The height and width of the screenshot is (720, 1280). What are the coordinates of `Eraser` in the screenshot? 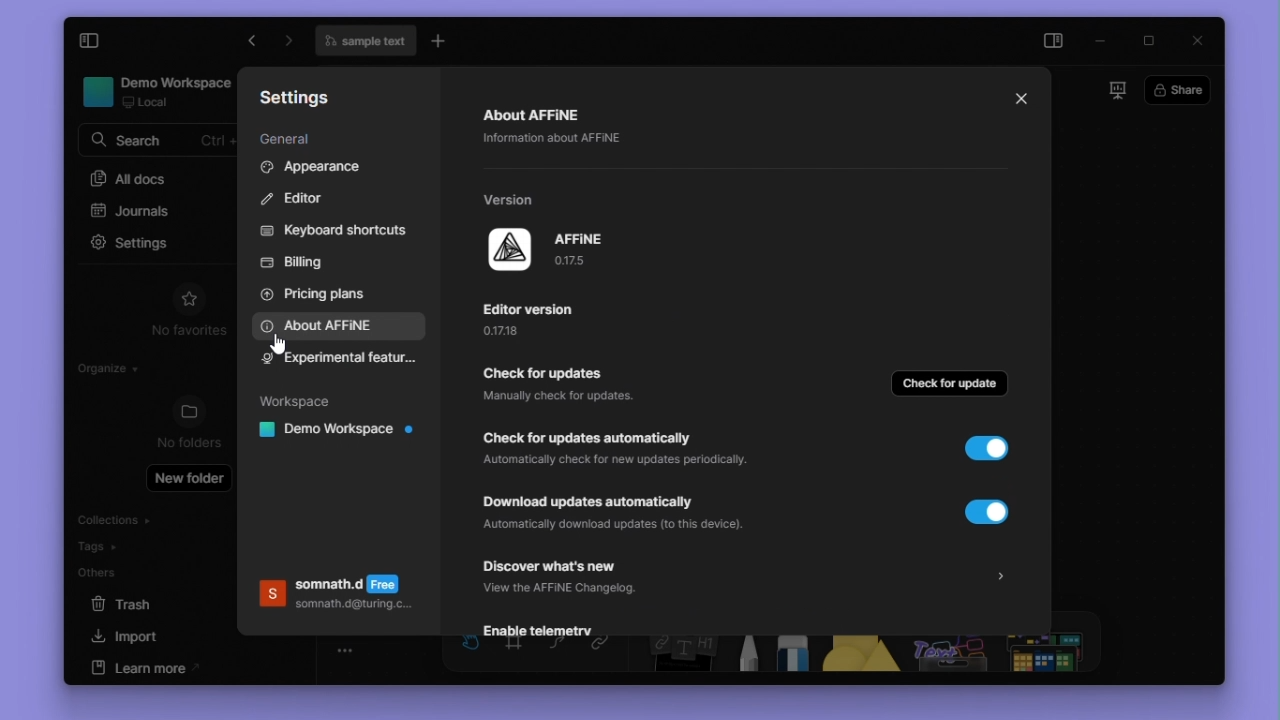 It's located at (788, 654).